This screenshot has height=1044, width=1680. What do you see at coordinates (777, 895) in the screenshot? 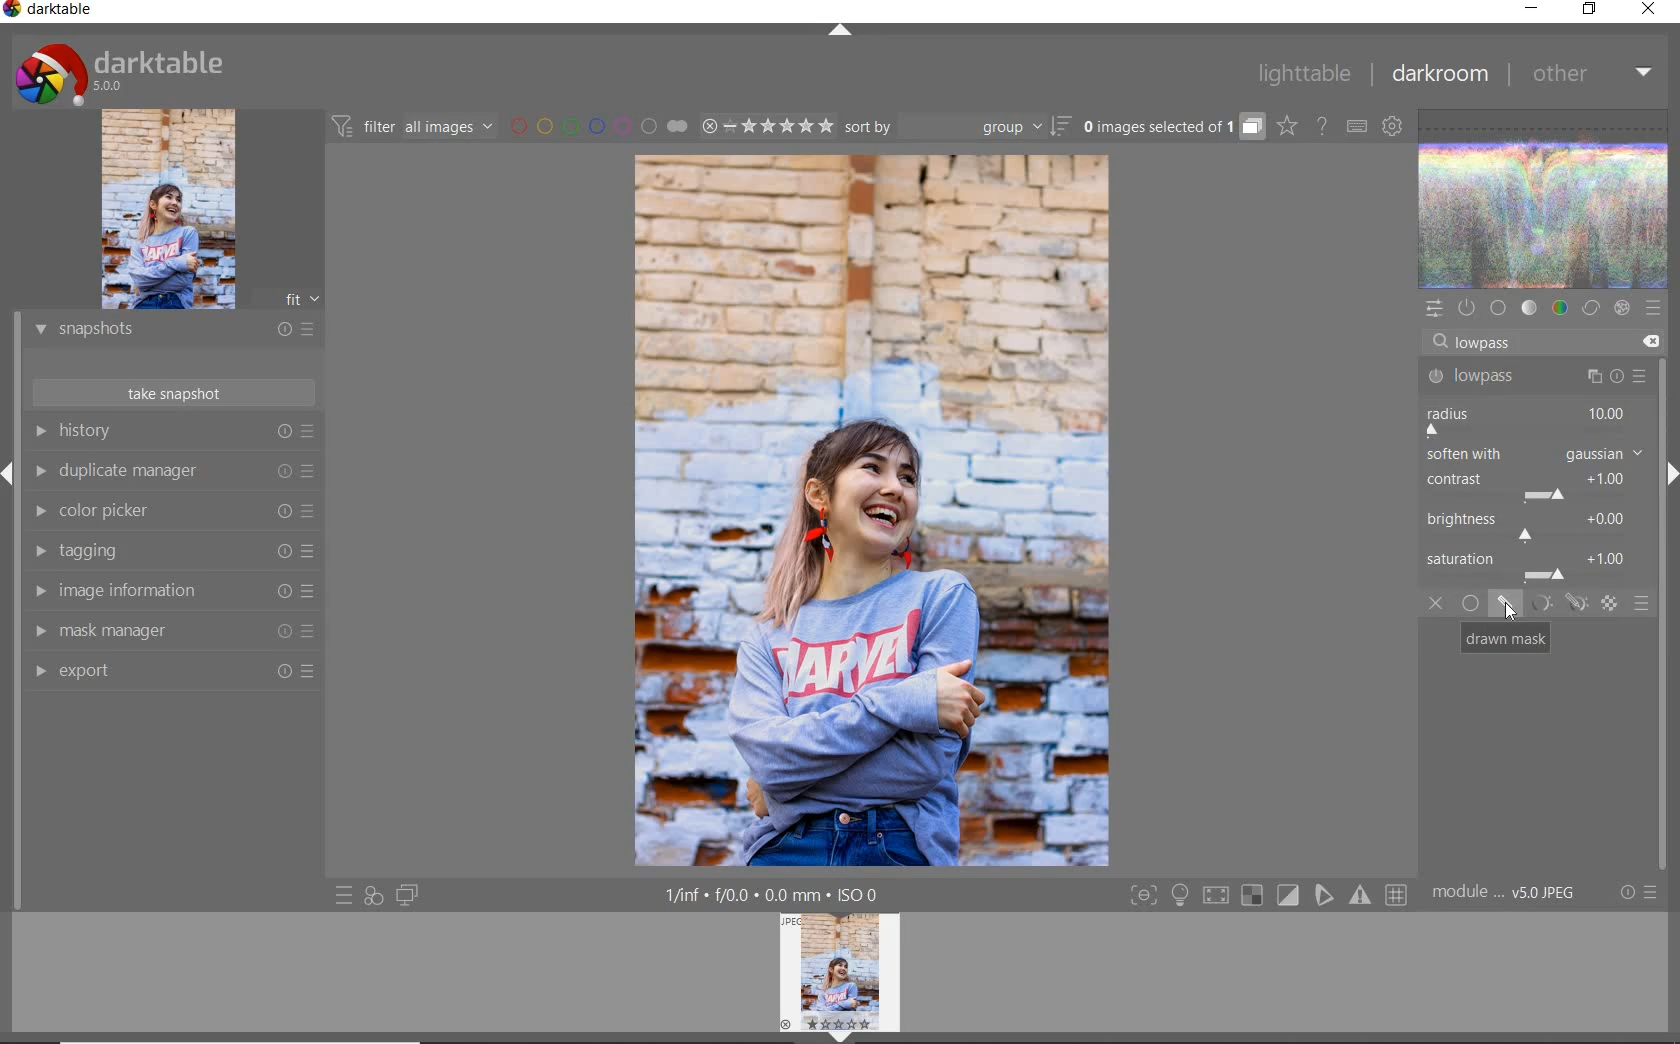
I see `1/inf*f/0.0 mm*ISO 0` at bounding box center [777, 895].